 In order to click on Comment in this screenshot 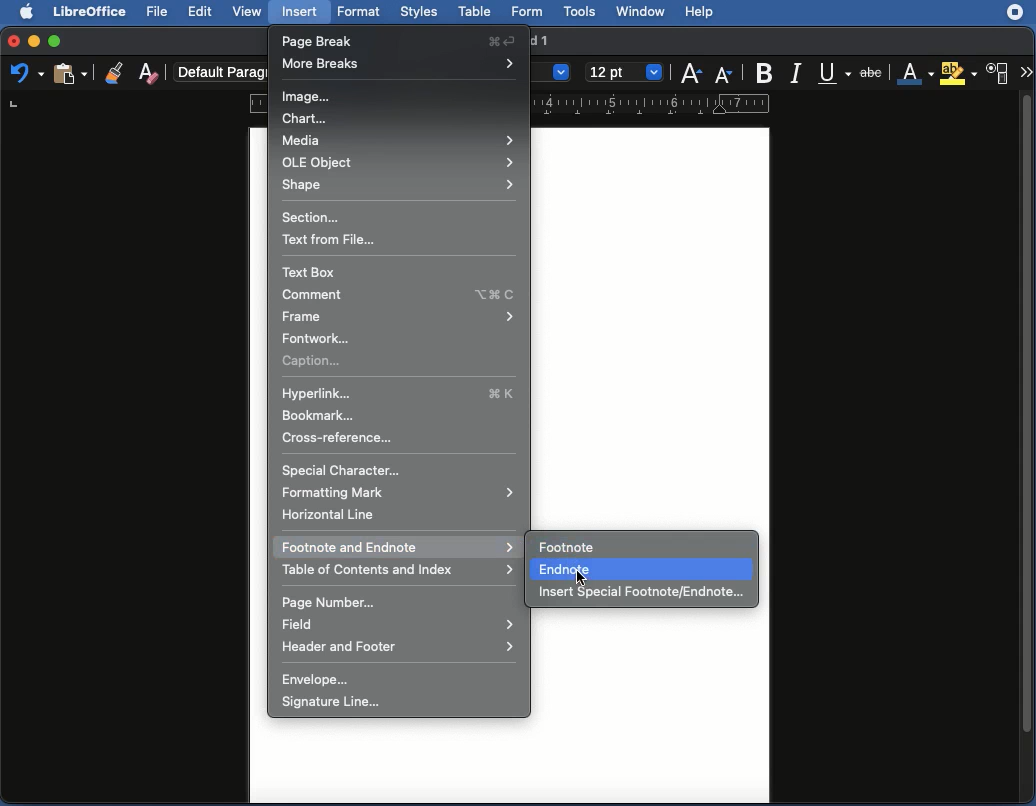, I will do `click(398, 294)`.